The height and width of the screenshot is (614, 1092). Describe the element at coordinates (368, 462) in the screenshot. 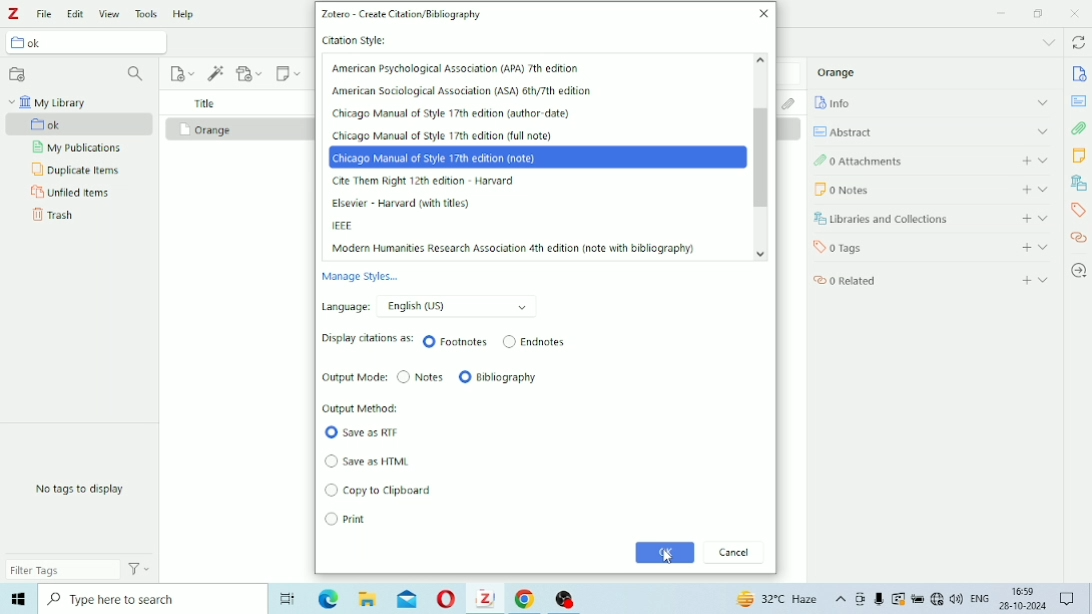

I see `Save as HTML` at that location.